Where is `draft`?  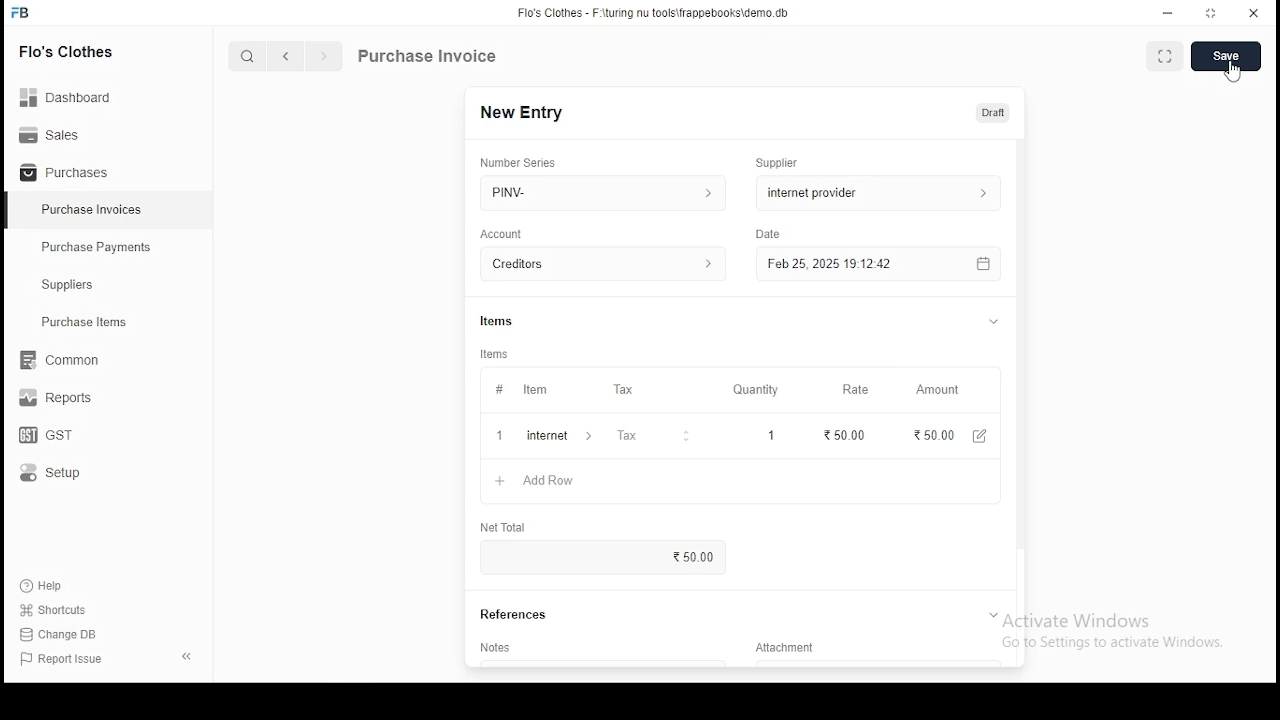
draft is located at coordinates (993, 112).